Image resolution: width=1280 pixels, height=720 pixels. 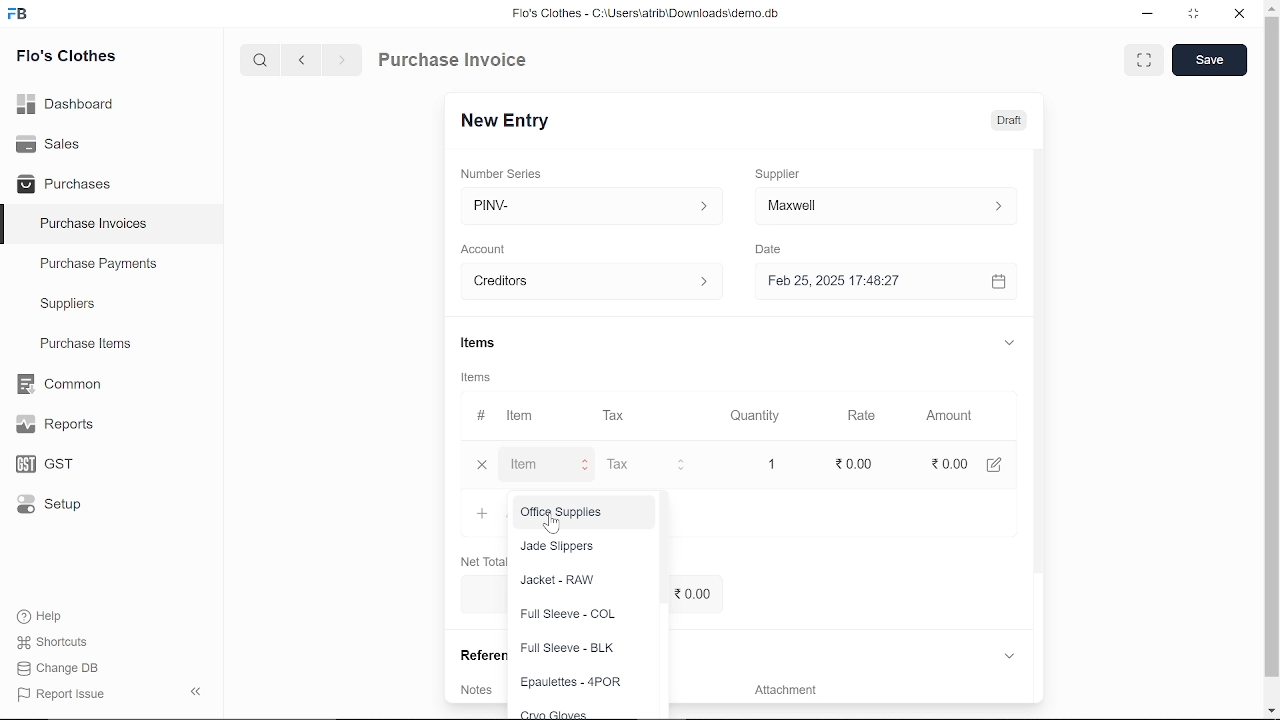 I want to click on Change DB, so click(x=58, y=670).